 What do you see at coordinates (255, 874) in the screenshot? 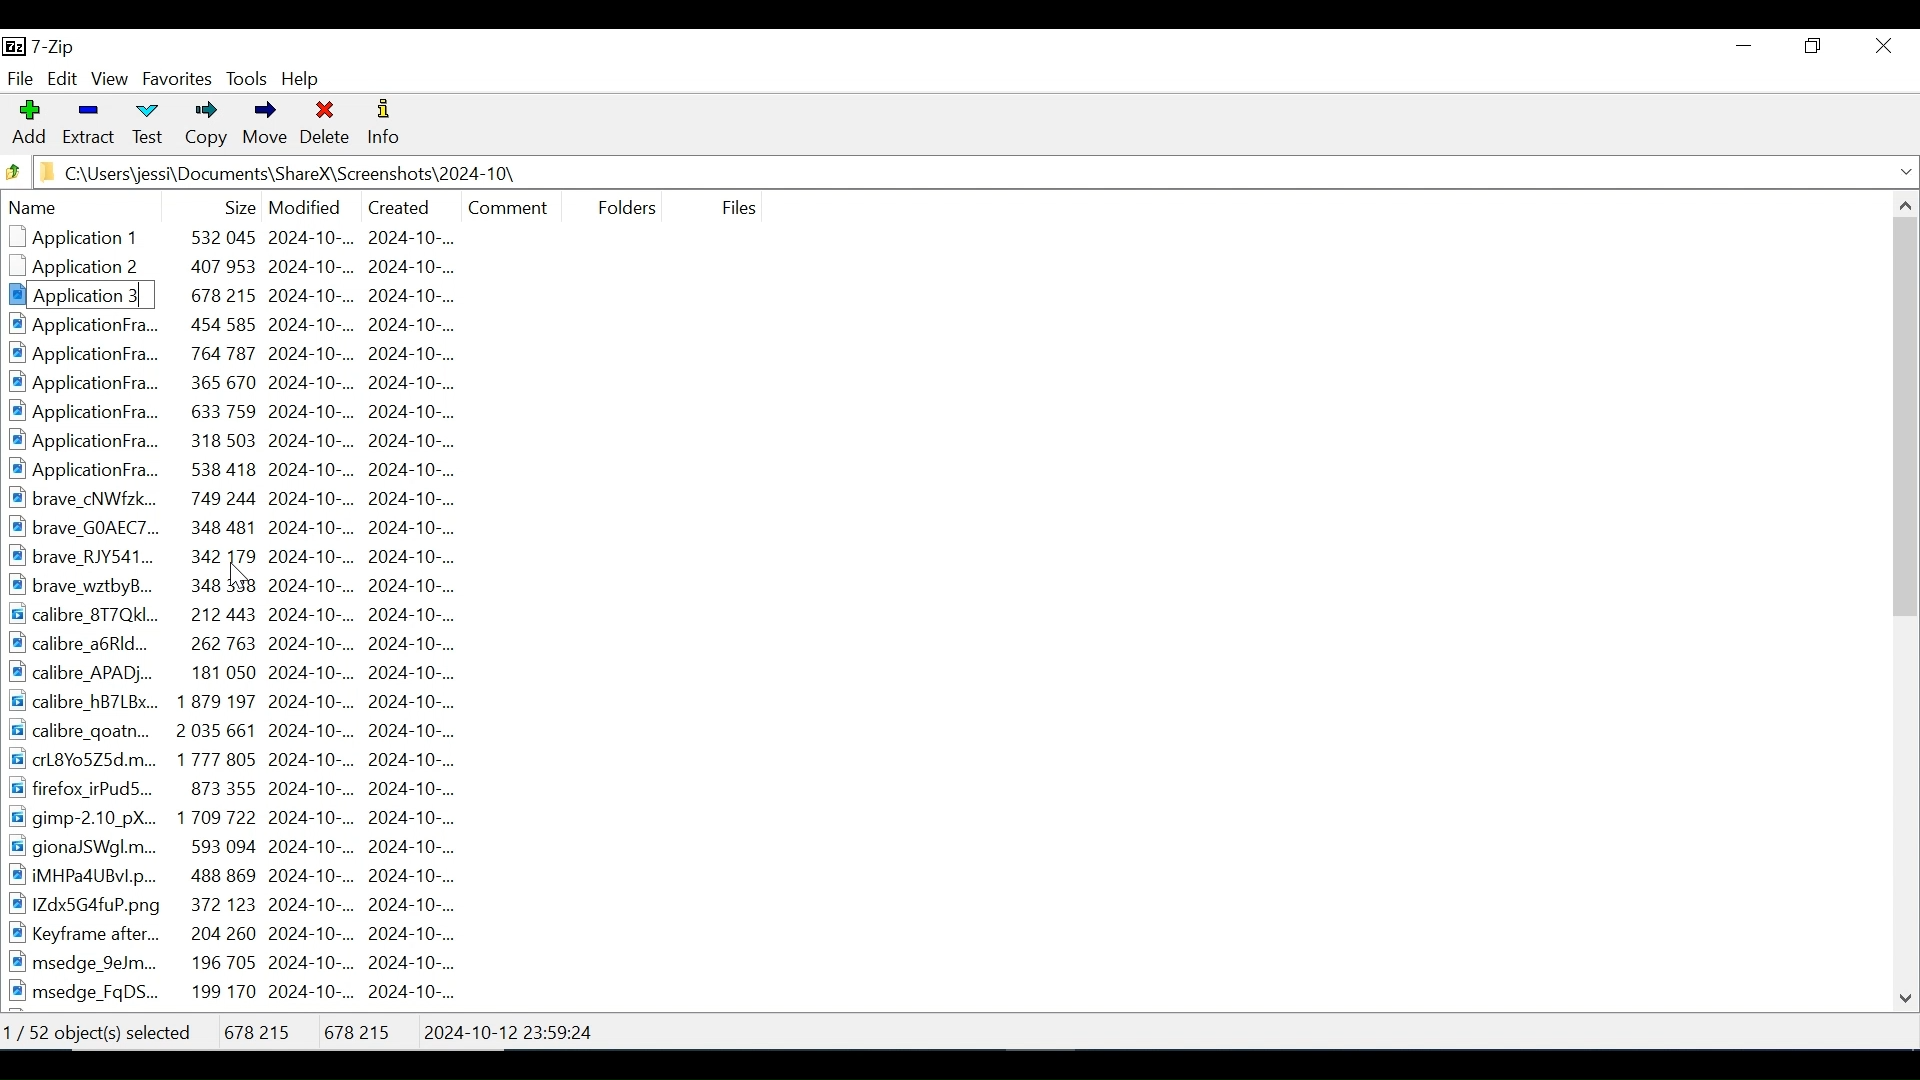
I see ` iMHPa4UBvl.p... 488 869 2024-10-.. 2024-10-...` at bounding box center [255, 874].